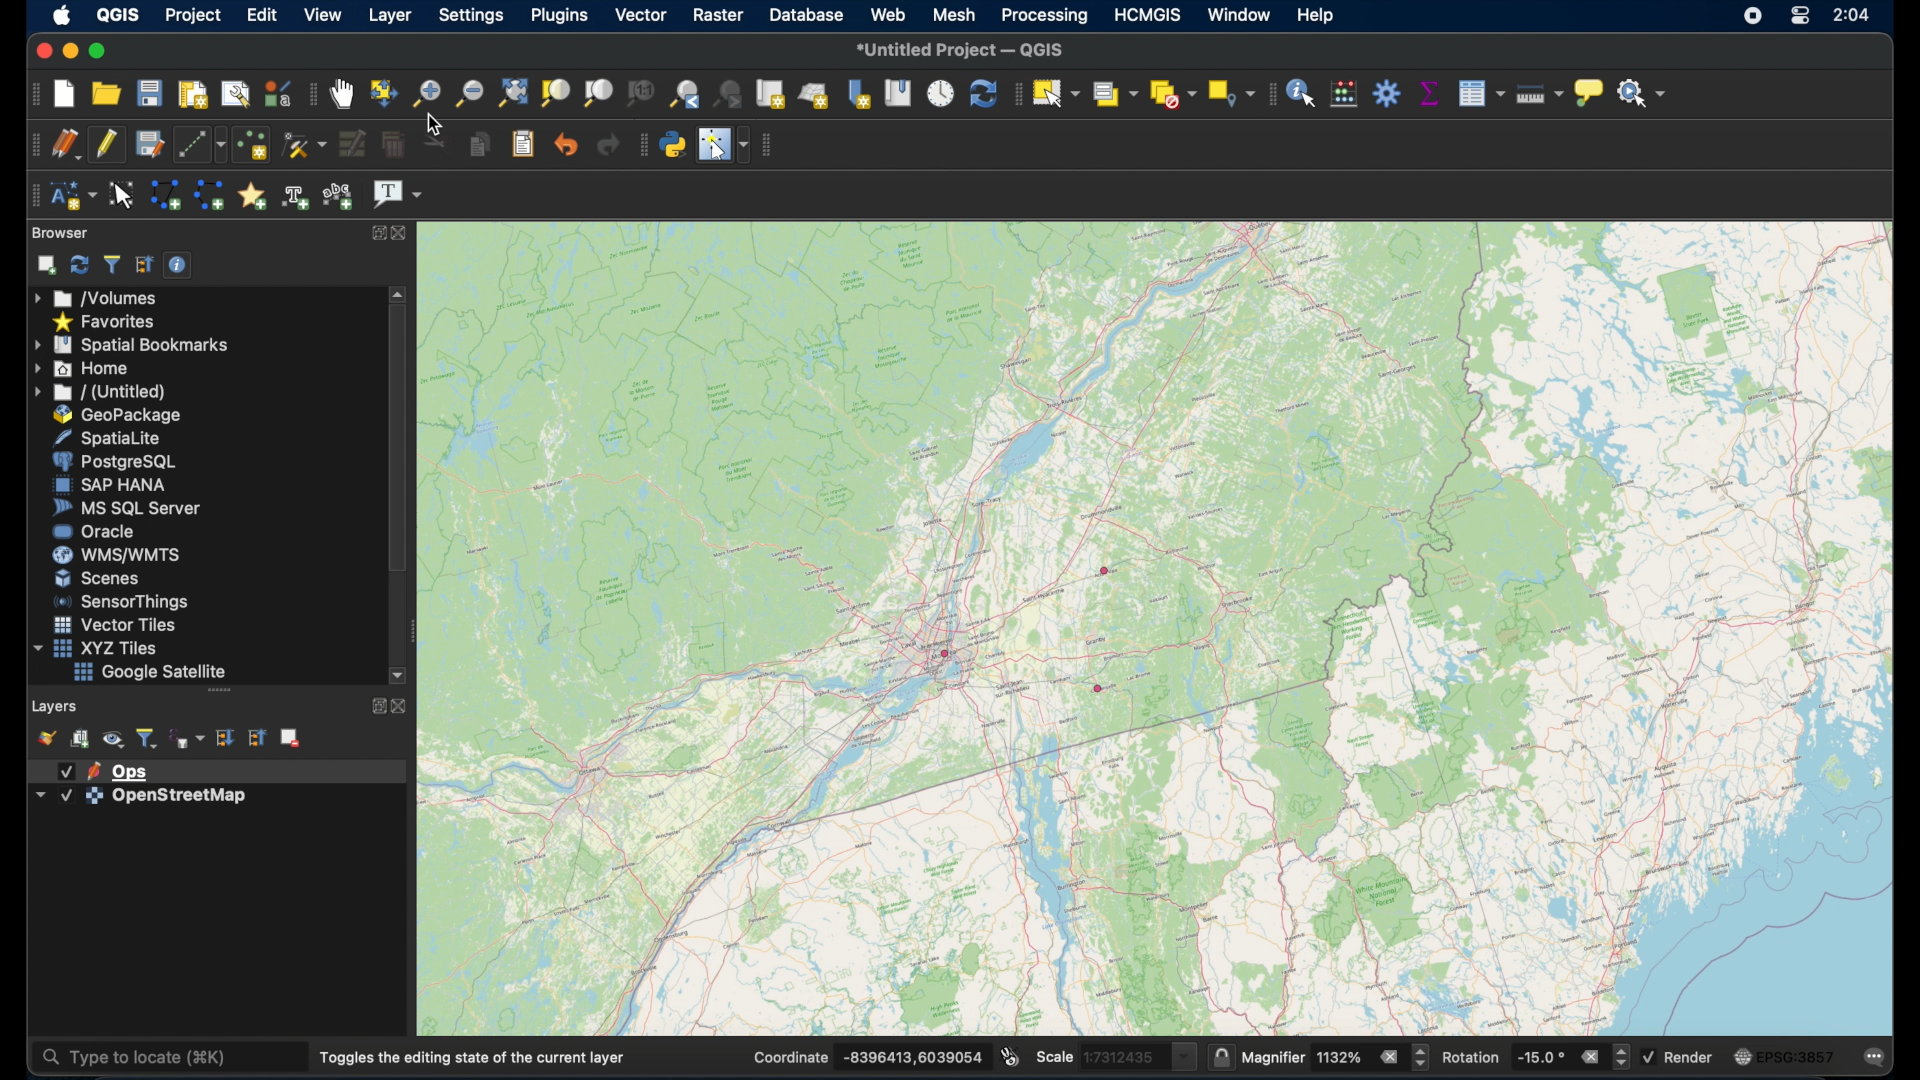 Image resolution: width=1920 pixels, height=1080 pixels. I want to click on show layout manager, so click(236, 94).